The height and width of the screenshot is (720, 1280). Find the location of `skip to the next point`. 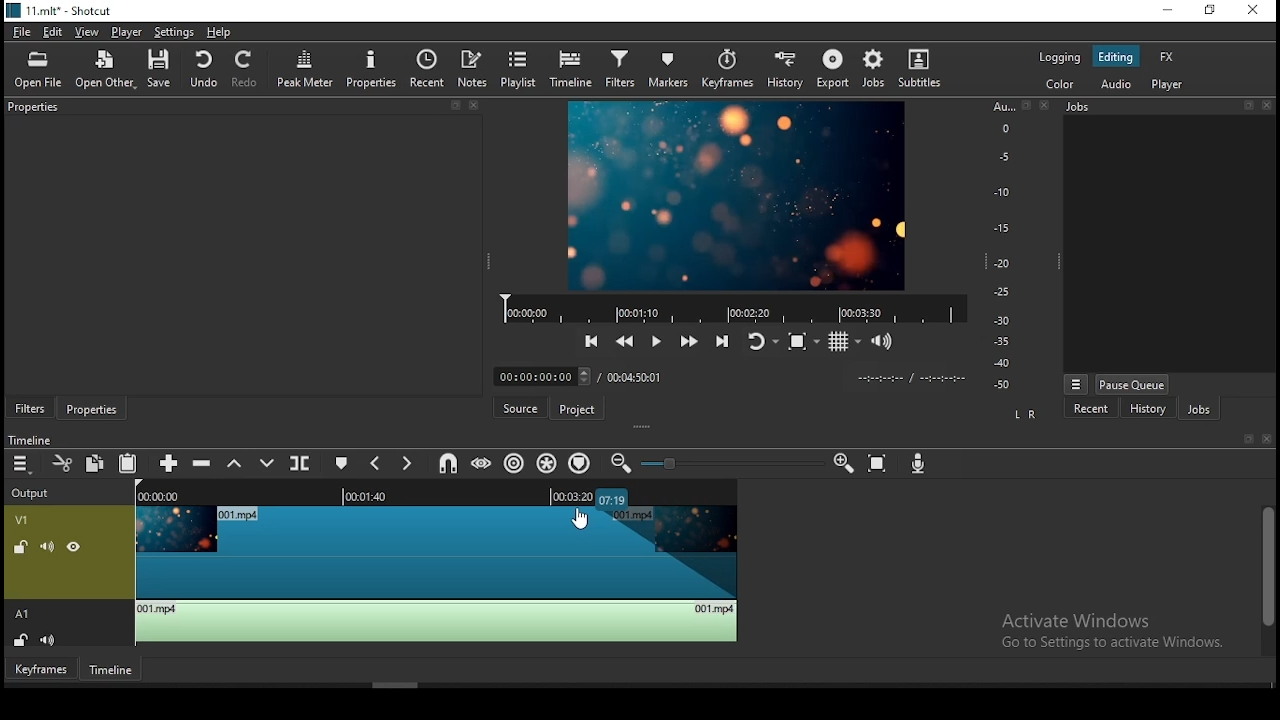

skip to the next point is located at coordinates (723, 340).